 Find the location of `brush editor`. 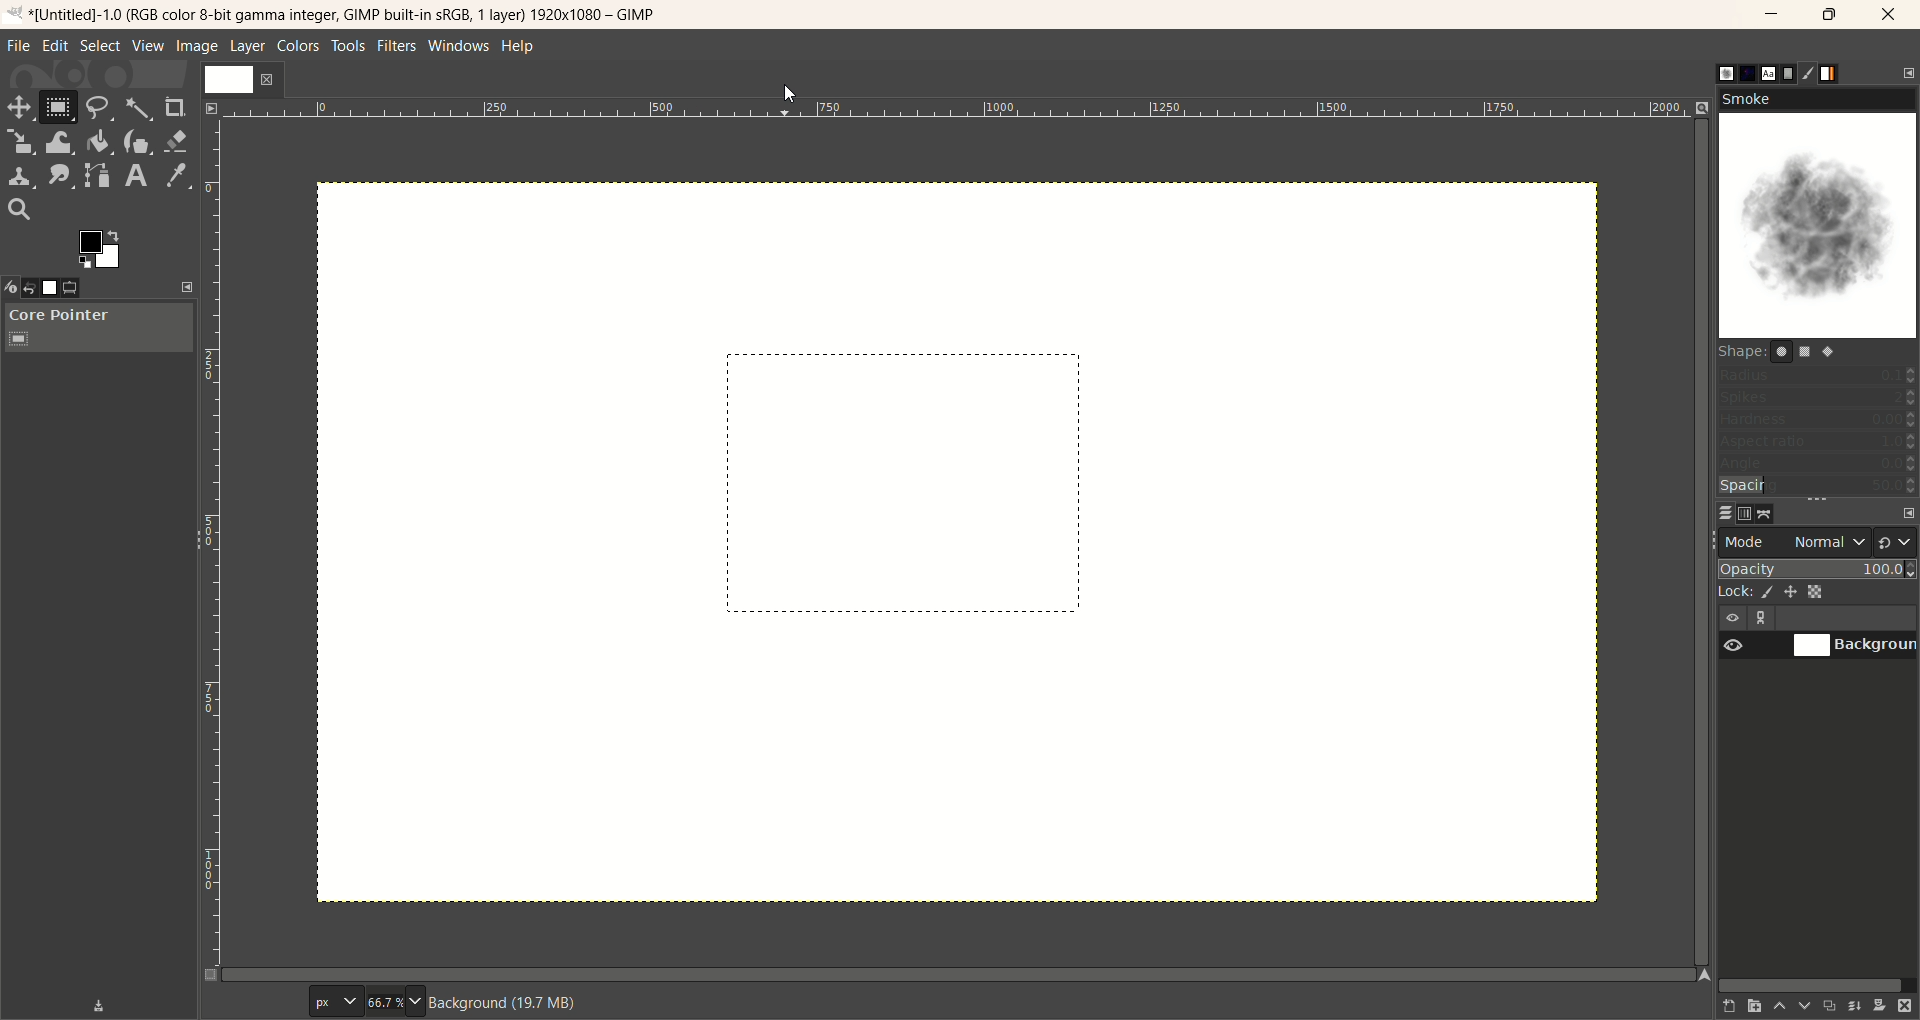

brush editor is located at coordinates (1809, 73).